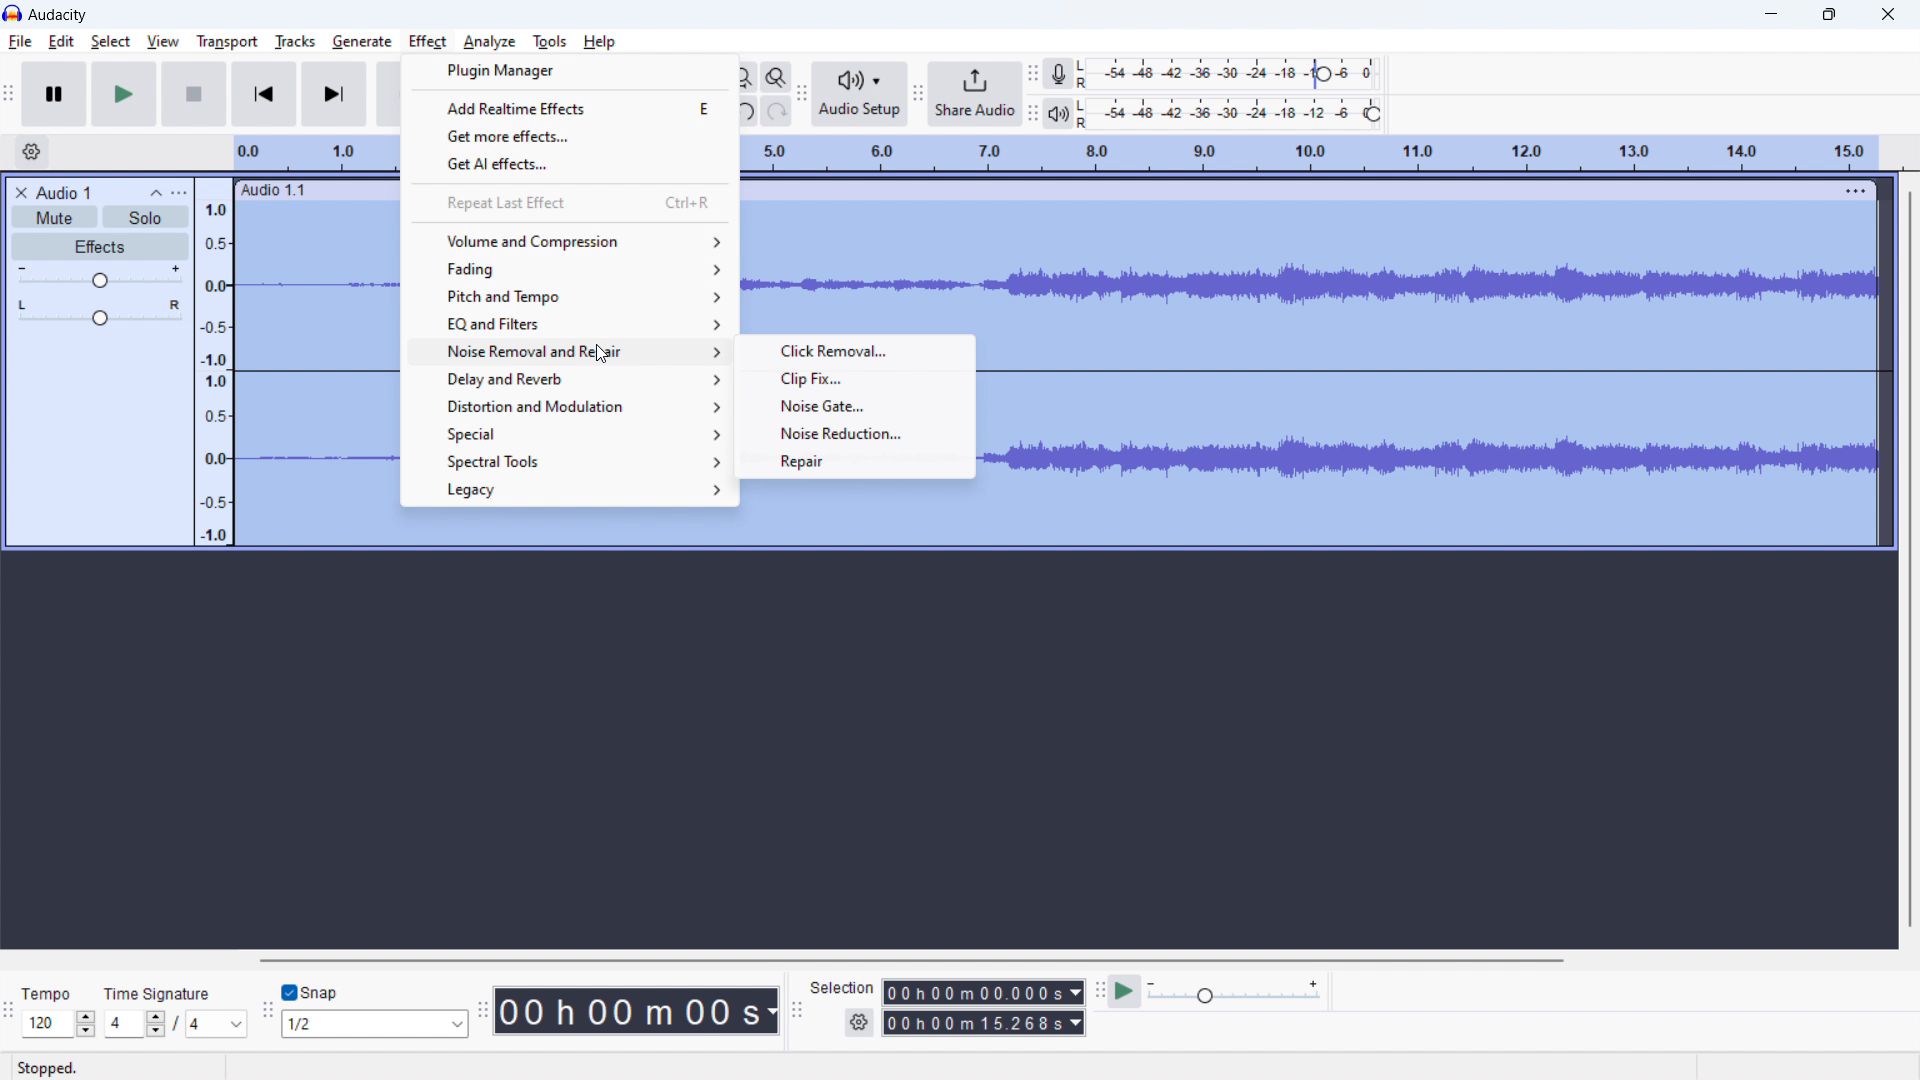 The image size is (1920, 1080). I want to click on tools, so click(550, 42).